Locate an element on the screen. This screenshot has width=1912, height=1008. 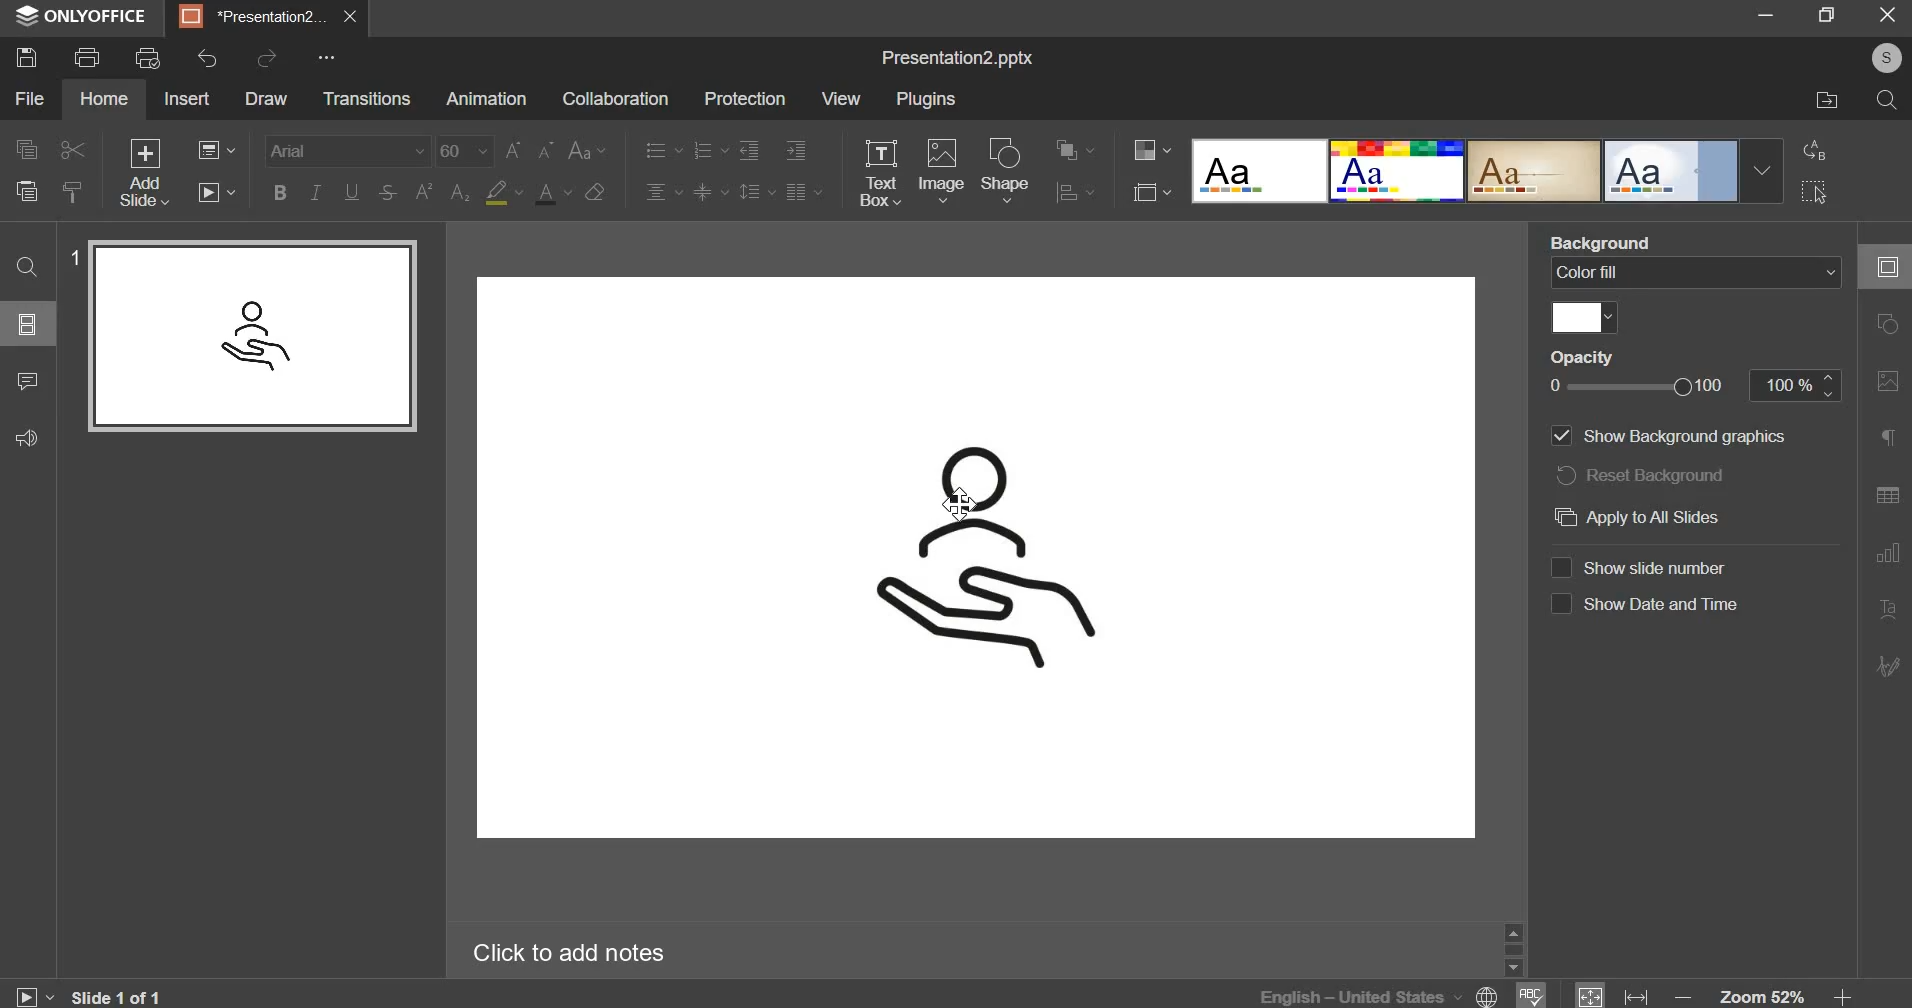
home is located at coordinates (102, 97).